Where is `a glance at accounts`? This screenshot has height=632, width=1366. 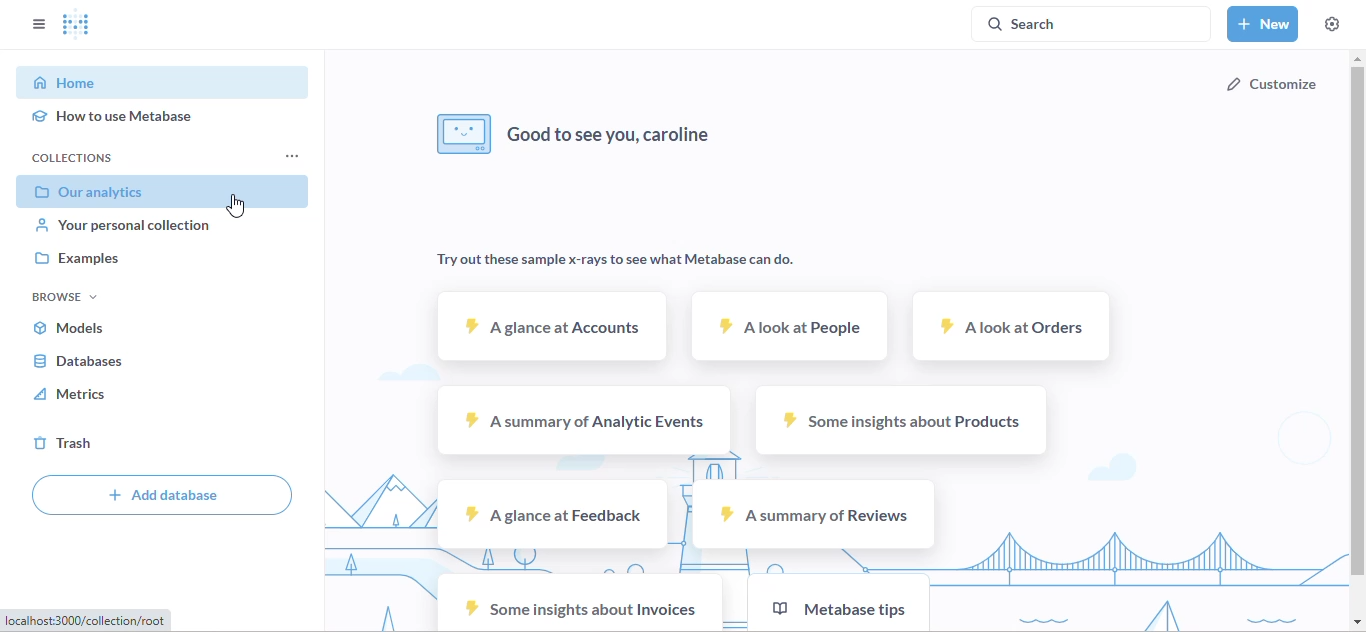 a glance at accounts is located at coordinates (552, 325).